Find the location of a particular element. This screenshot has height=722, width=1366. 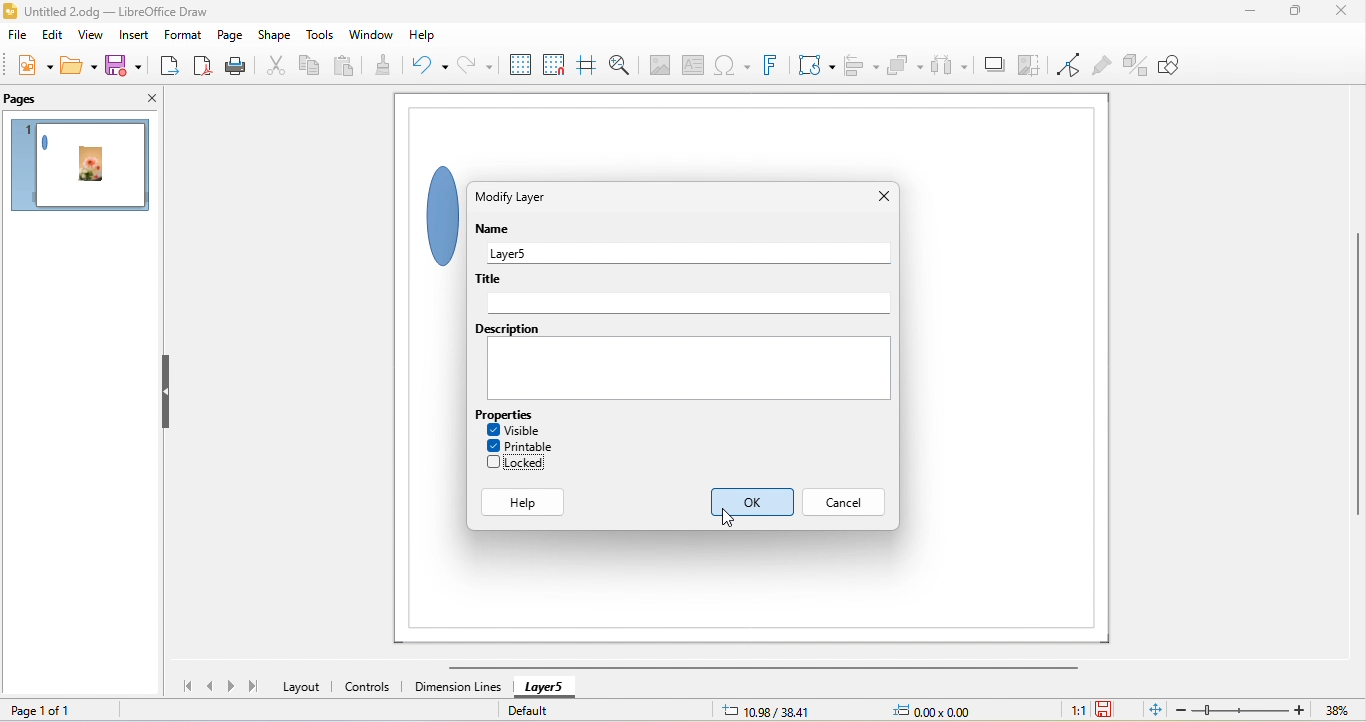

export is located at coordinates (168, 64).